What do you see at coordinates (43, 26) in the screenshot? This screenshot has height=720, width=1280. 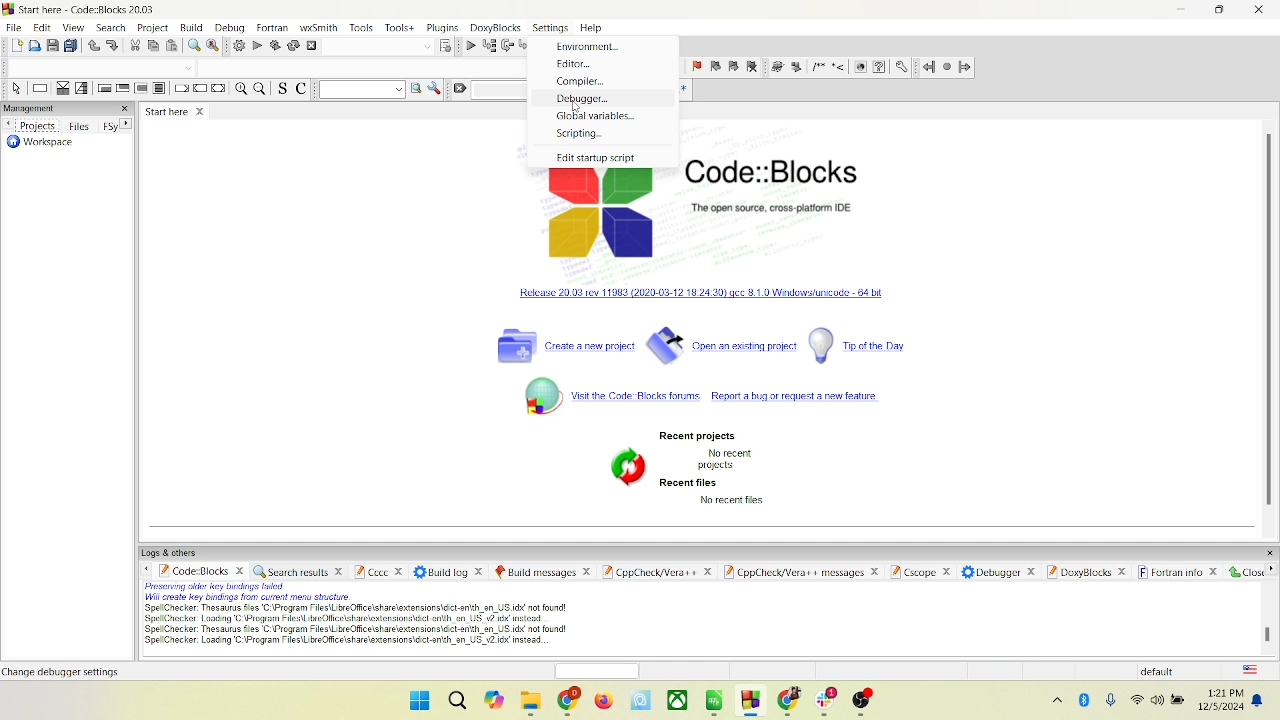 I see `edit` at bounding box center [43, 26].